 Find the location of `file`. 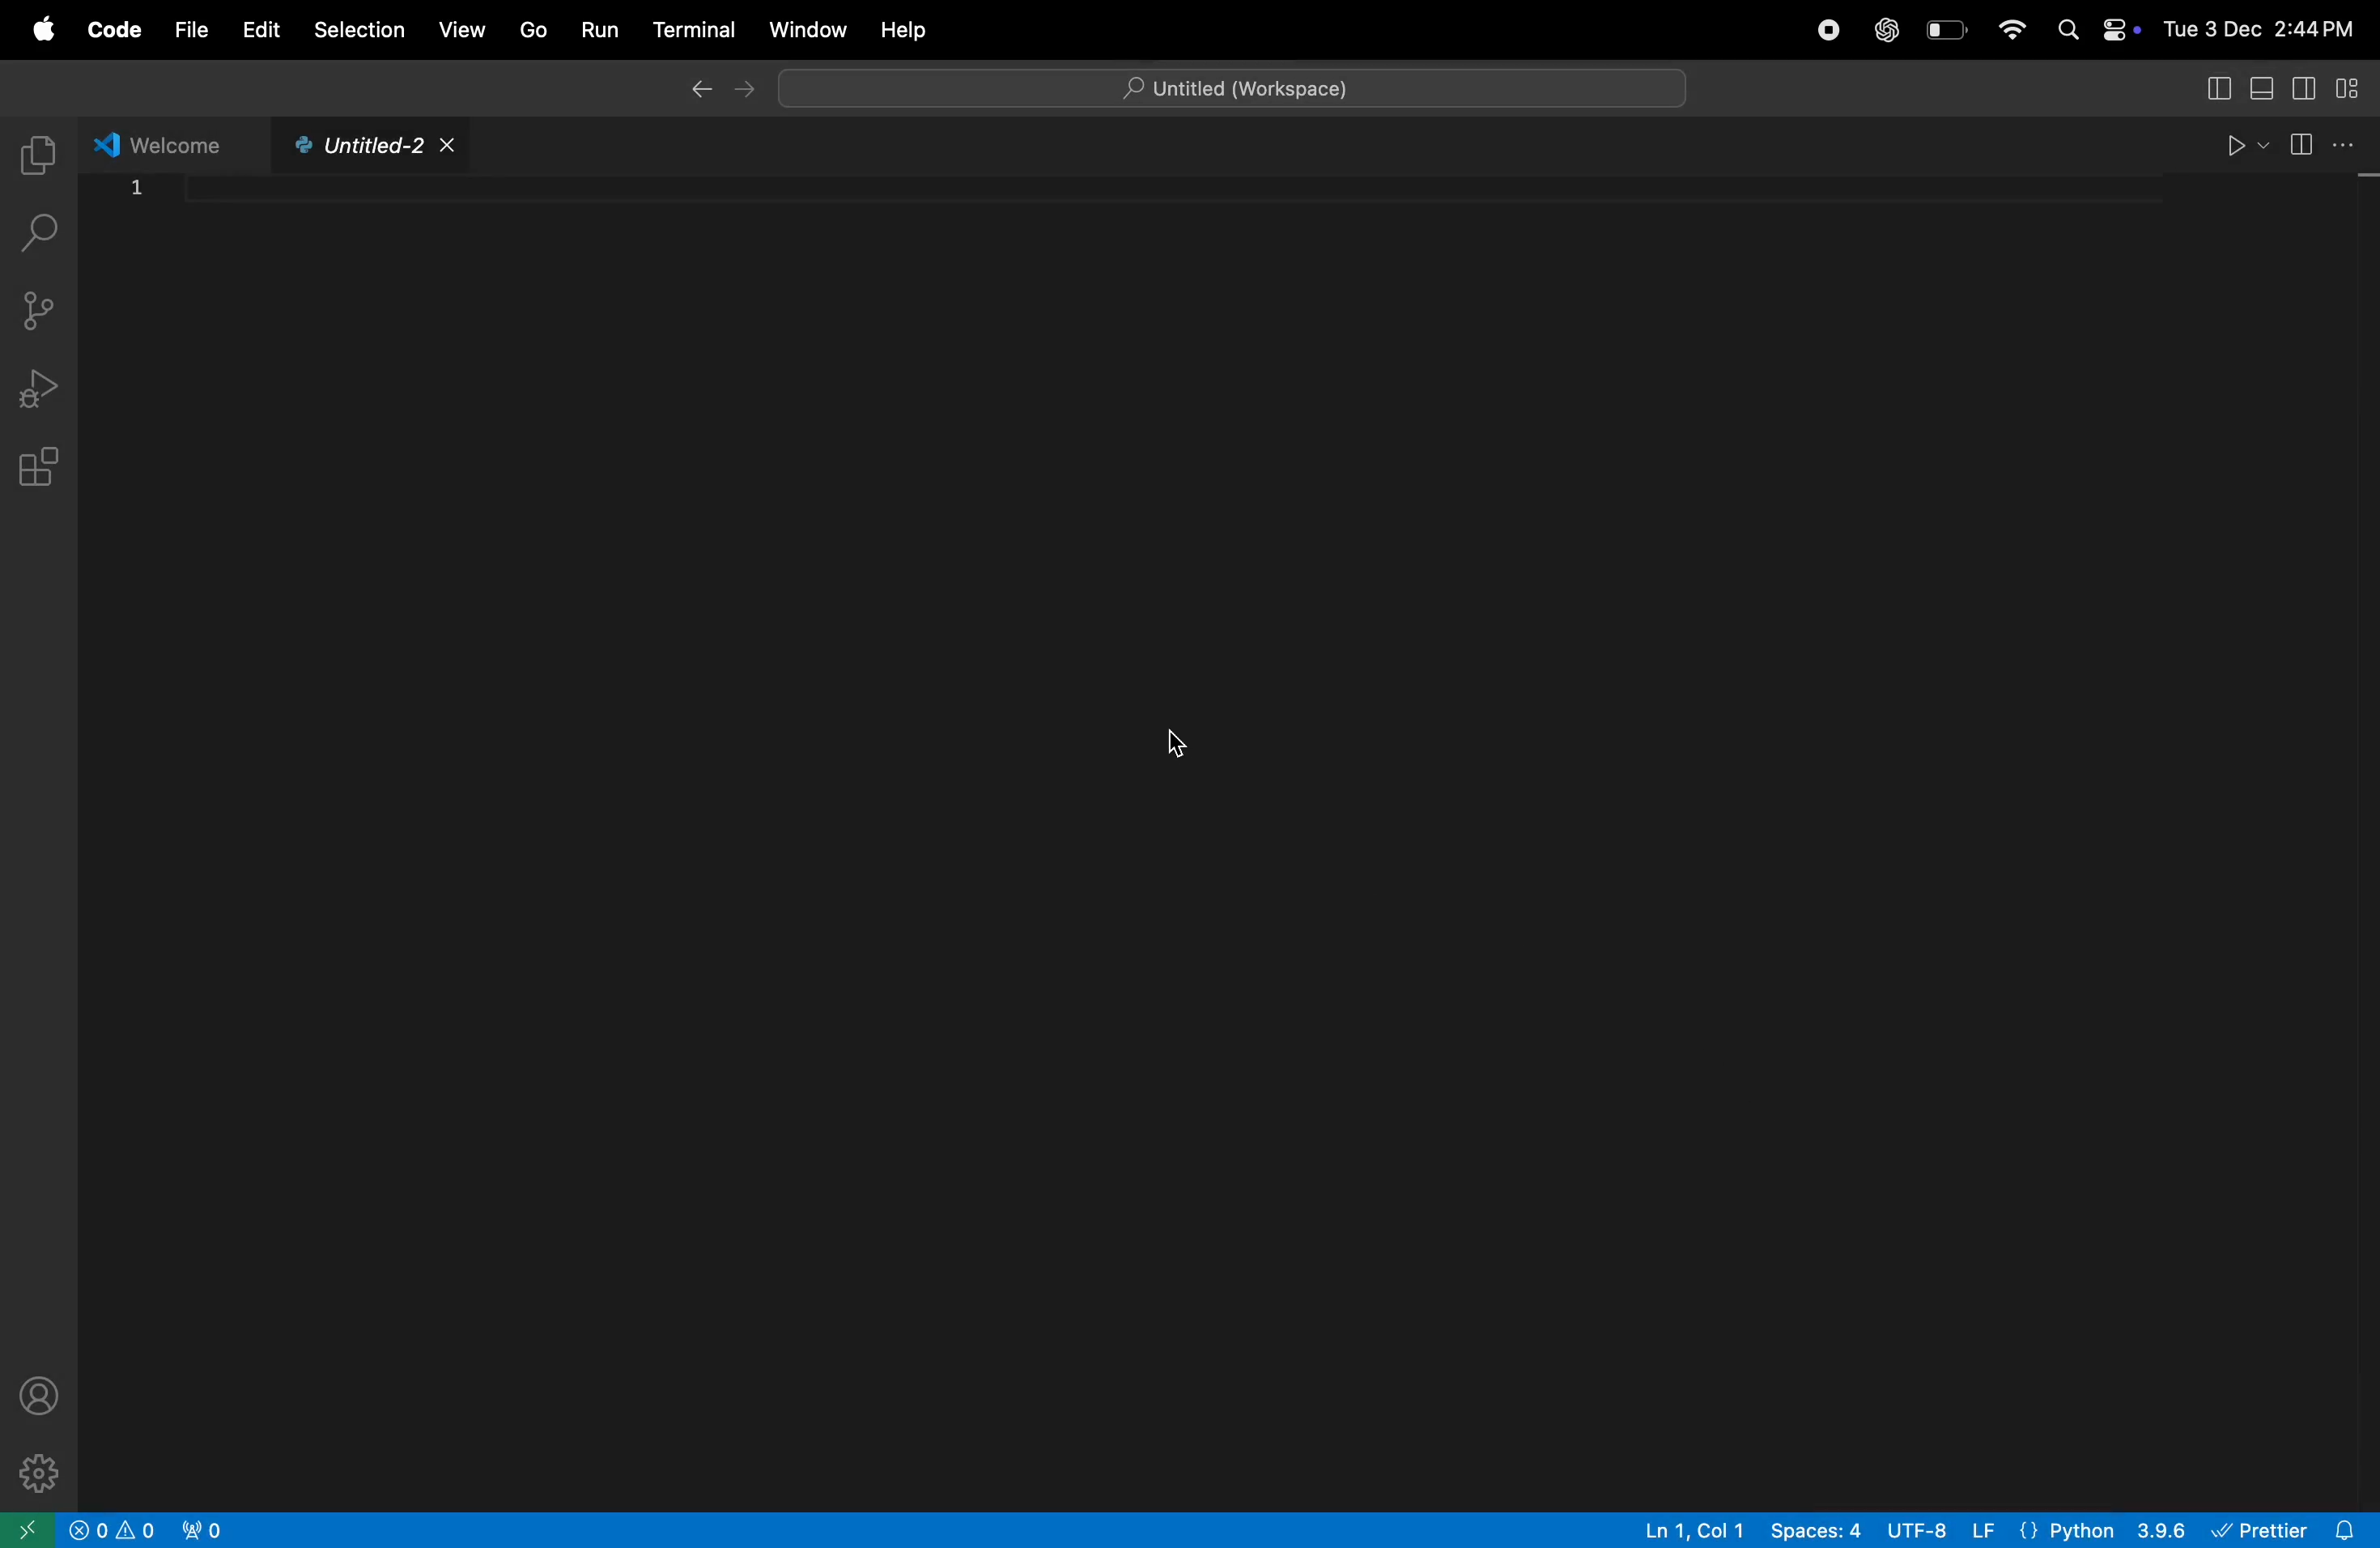

file is located at coordinates (189, 34).